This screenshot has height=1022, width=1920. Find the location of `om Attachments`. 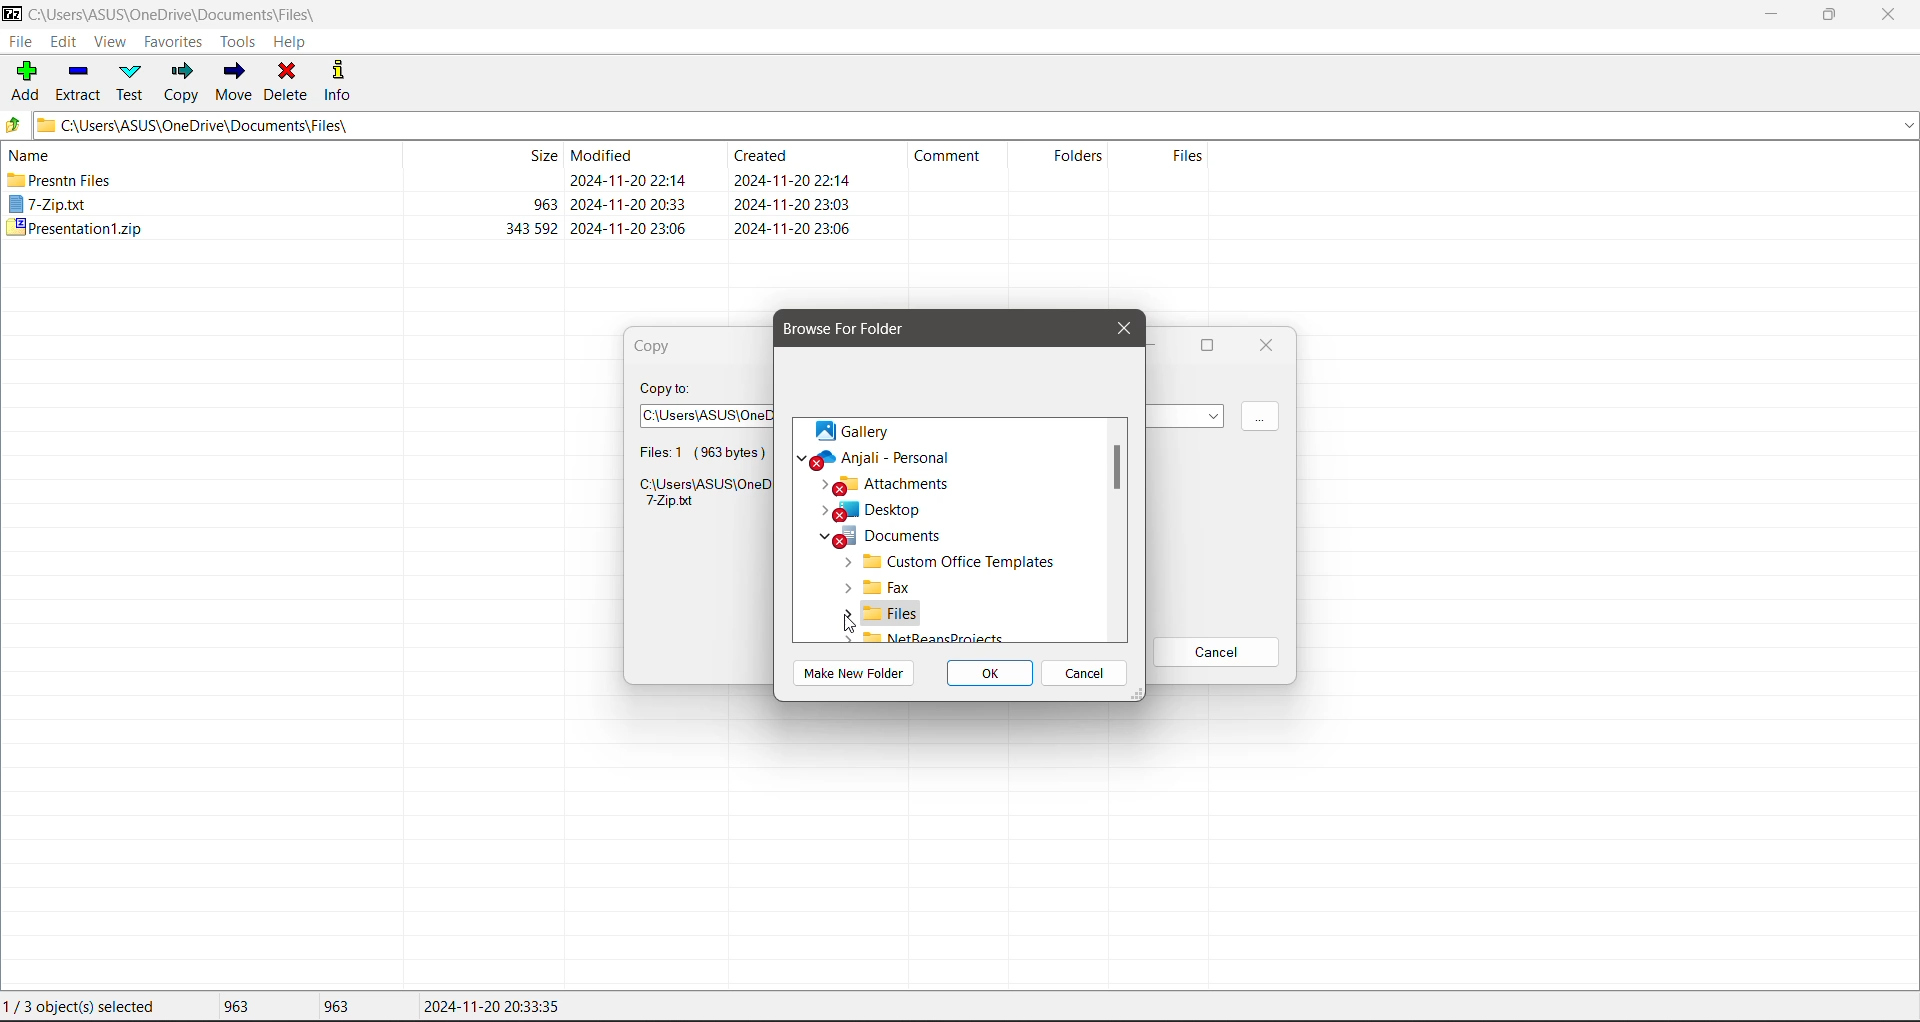

om Attachments is located at coordinates (893, 484).